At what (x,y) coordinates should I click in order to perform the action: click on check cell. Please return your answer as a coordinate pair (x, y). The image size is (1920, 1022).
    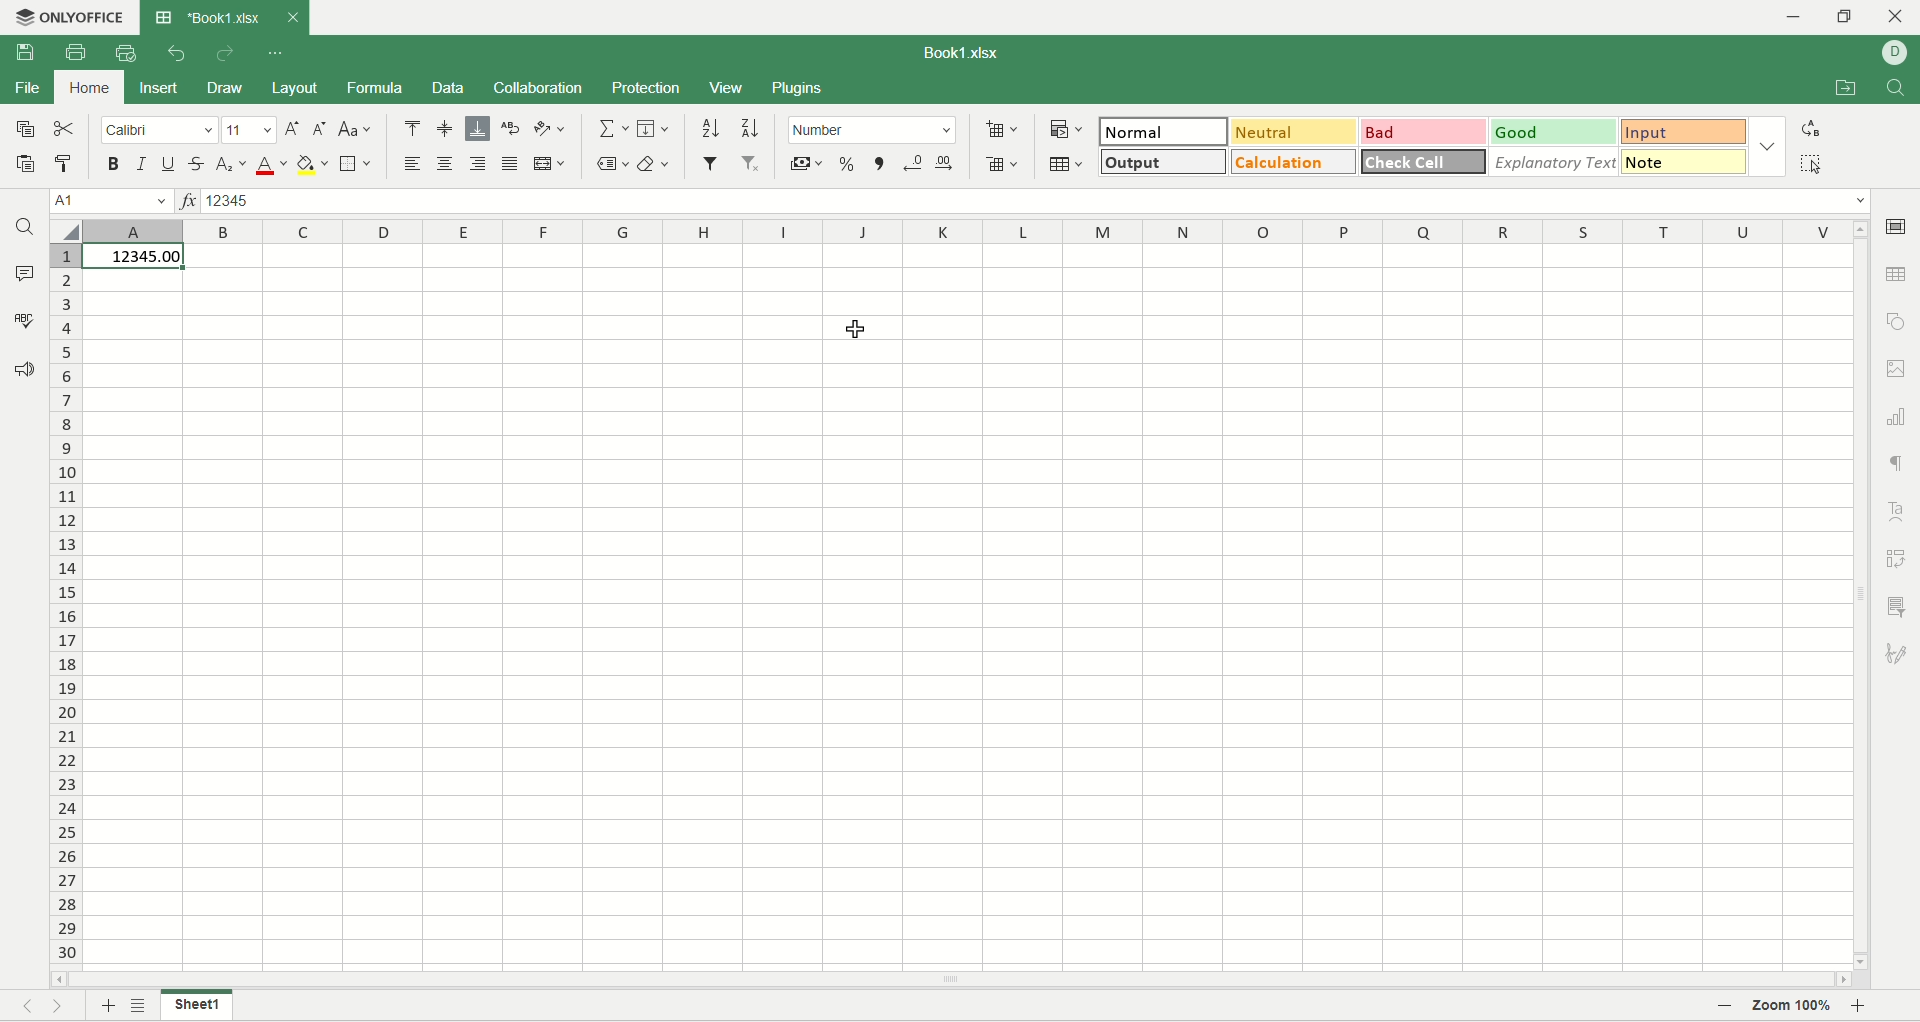
    Looking at the image, I should click on (1422, 163).